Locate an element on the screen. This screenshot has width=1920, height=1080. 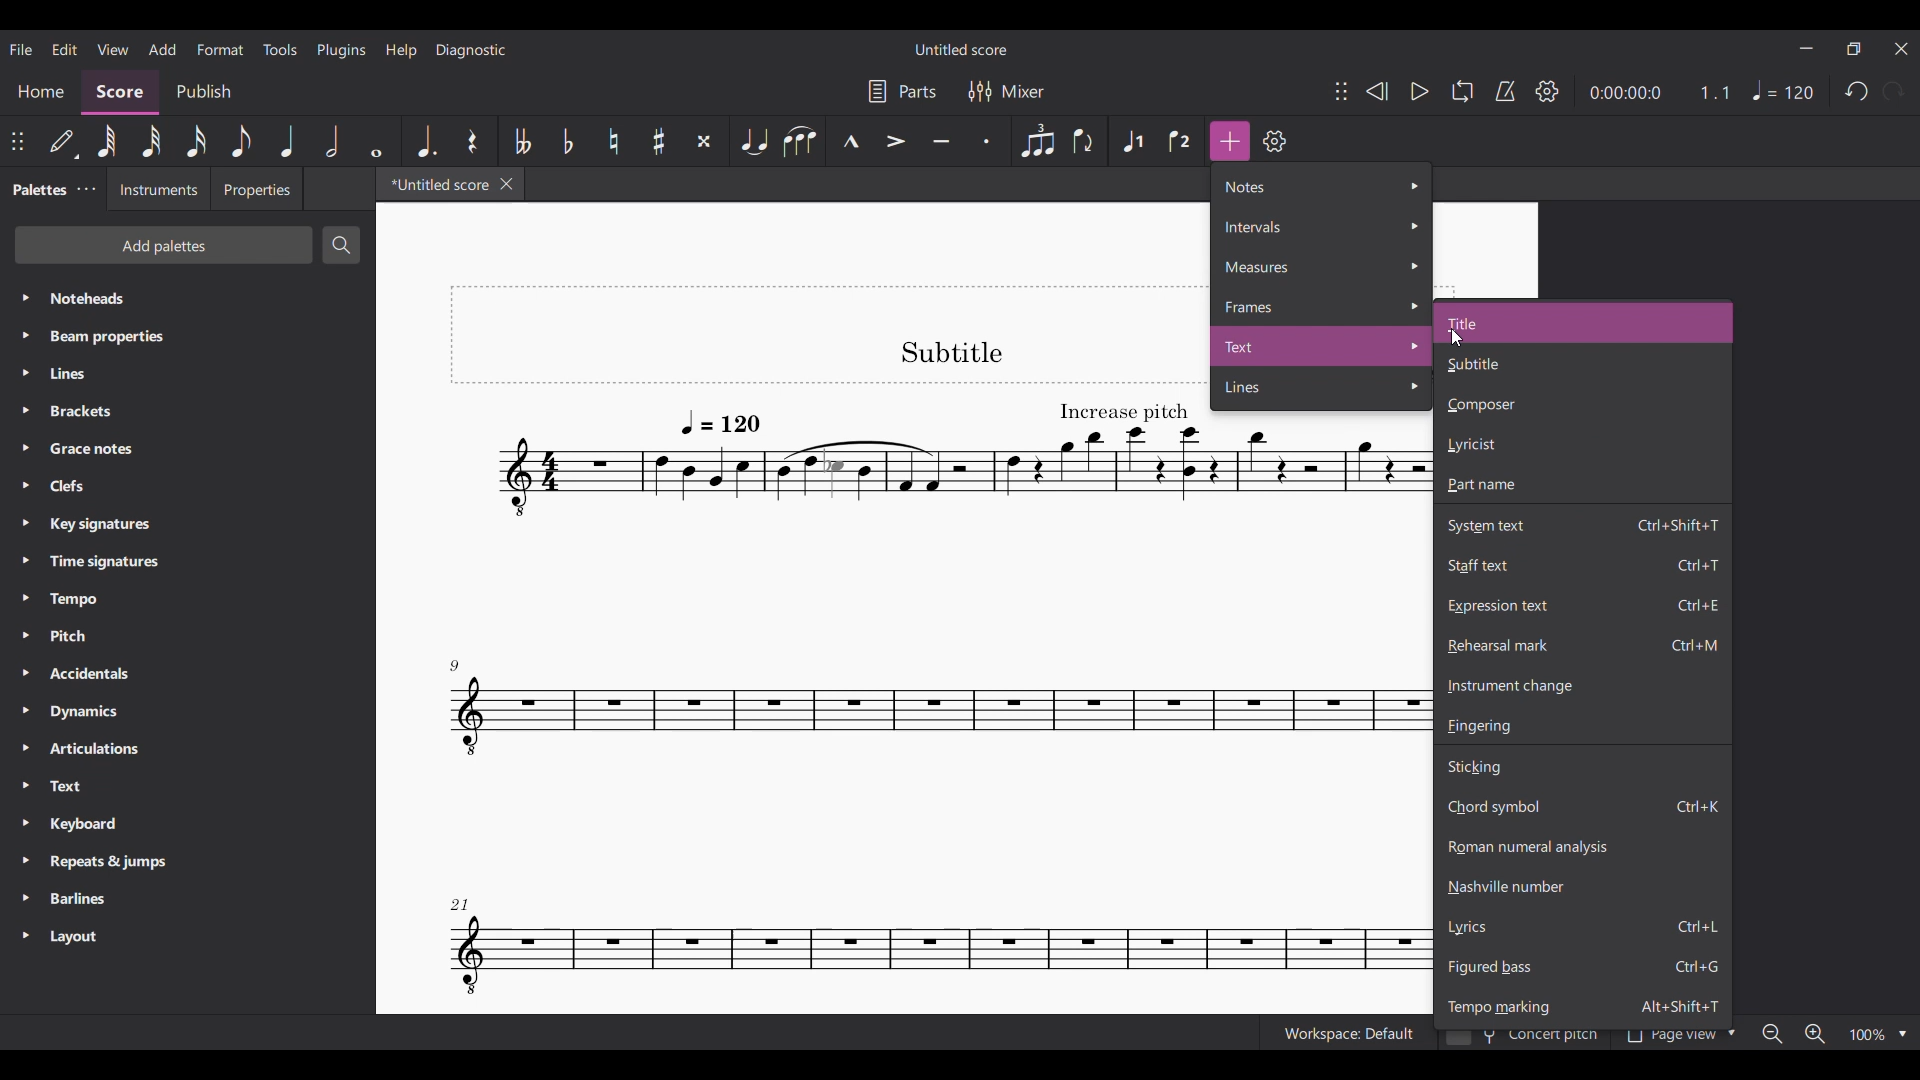
Rest is located at coordinates (473, 141).